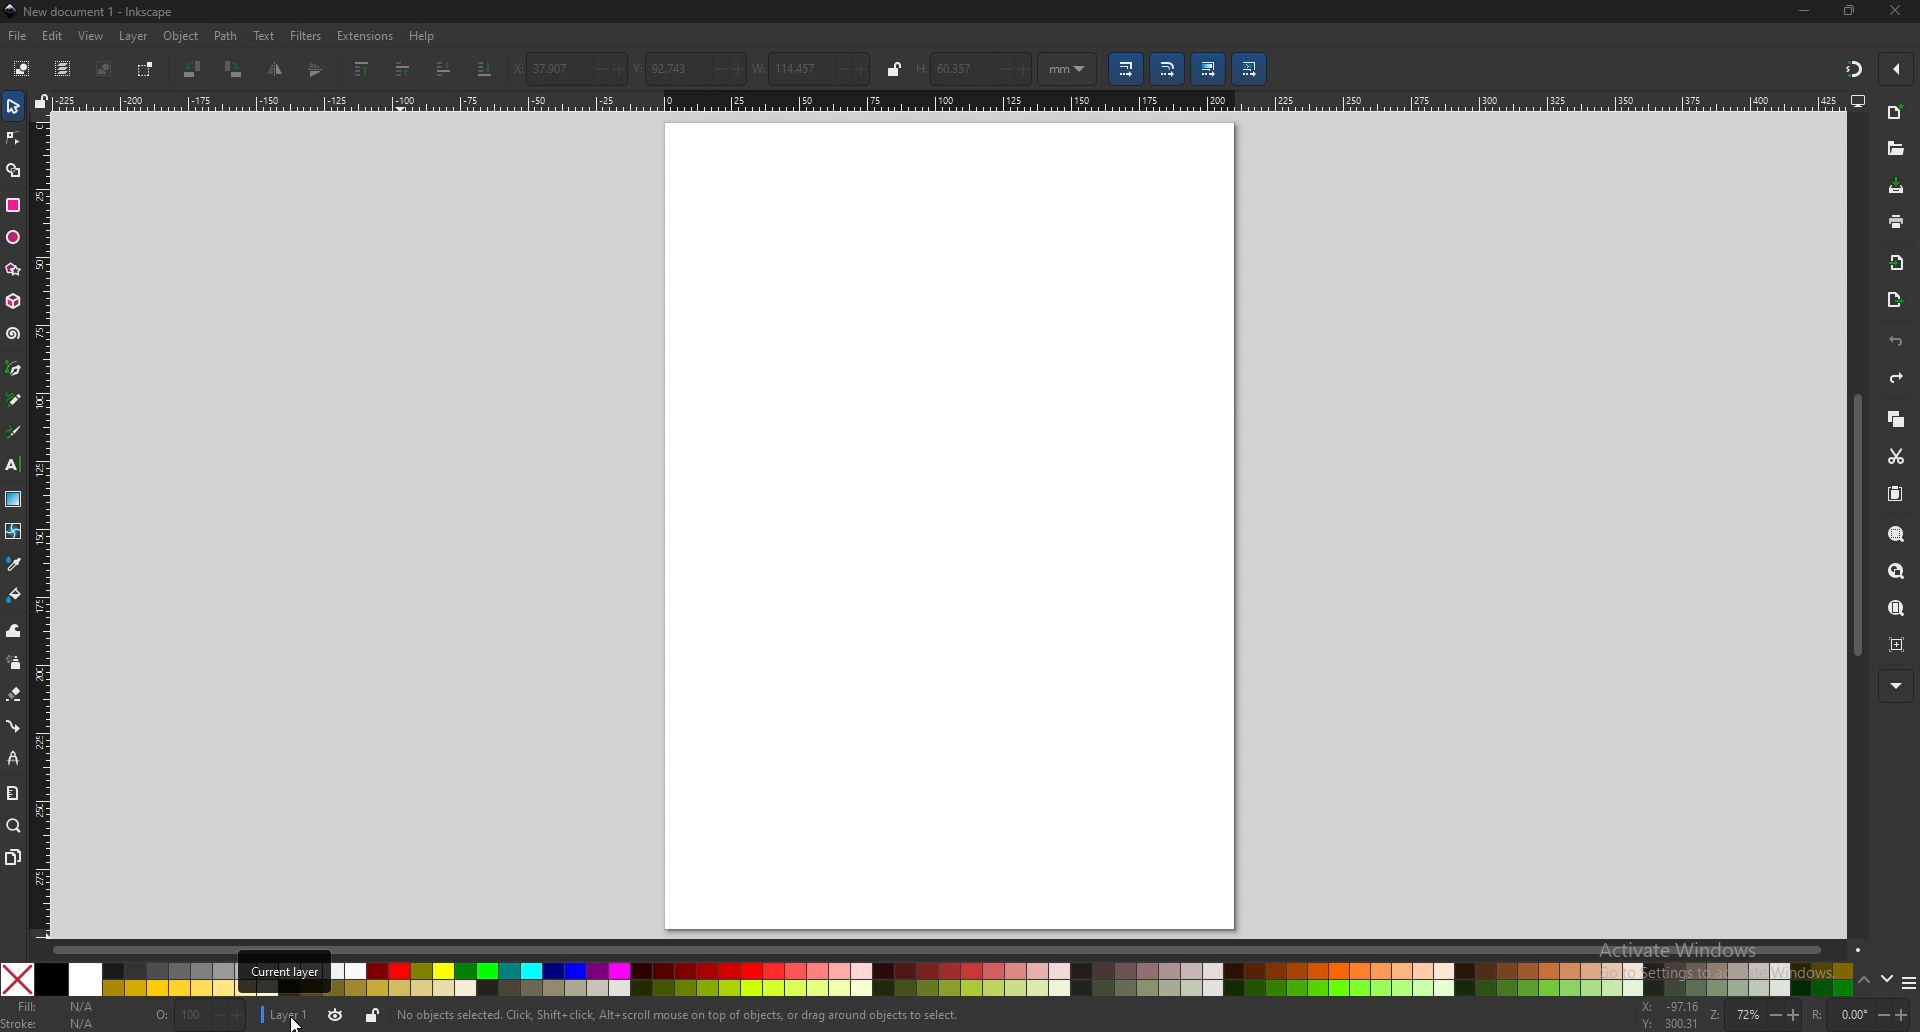  What do you see at coordinates (1895, 149) in the screenshot?
I see `open` at bounding box center [1895, 149].